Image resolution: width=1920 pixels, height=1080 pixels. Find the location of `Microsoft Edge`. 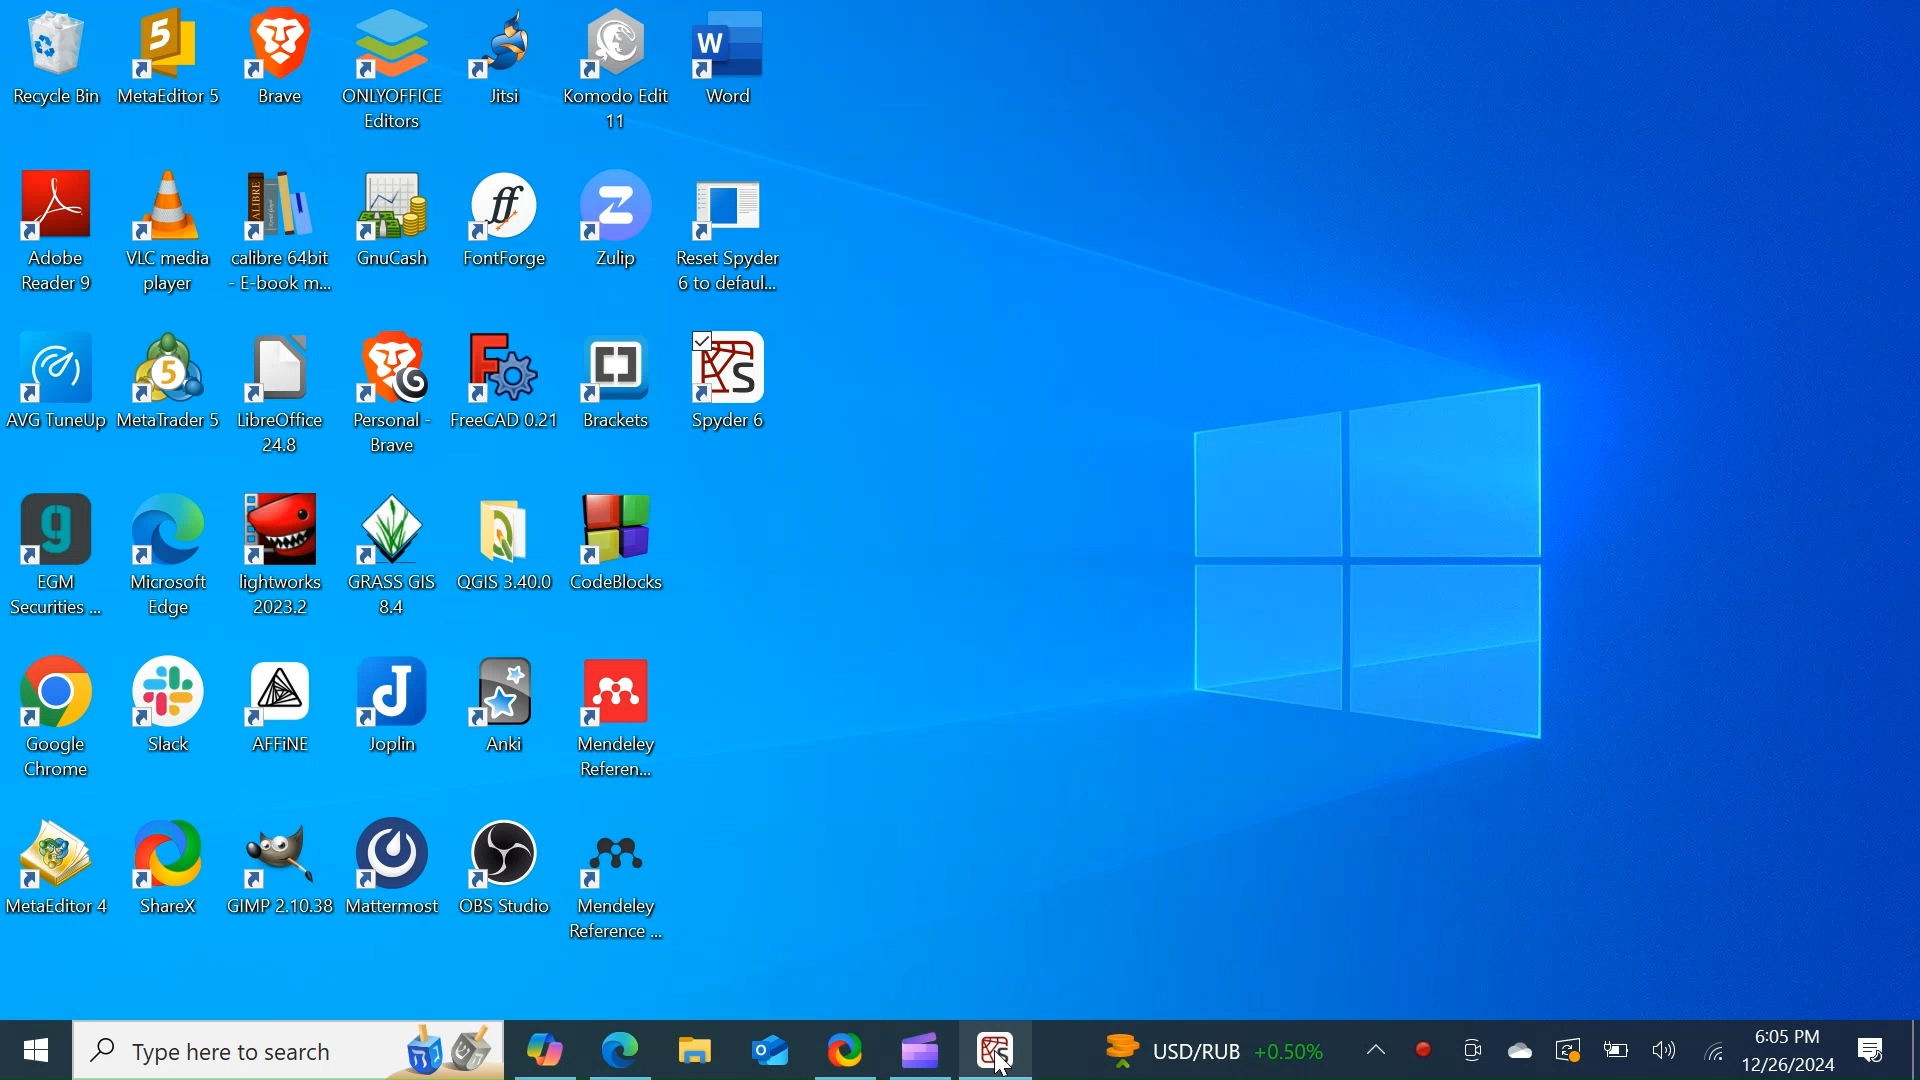

Microsoft Edge is located at coordinates (172, 558).